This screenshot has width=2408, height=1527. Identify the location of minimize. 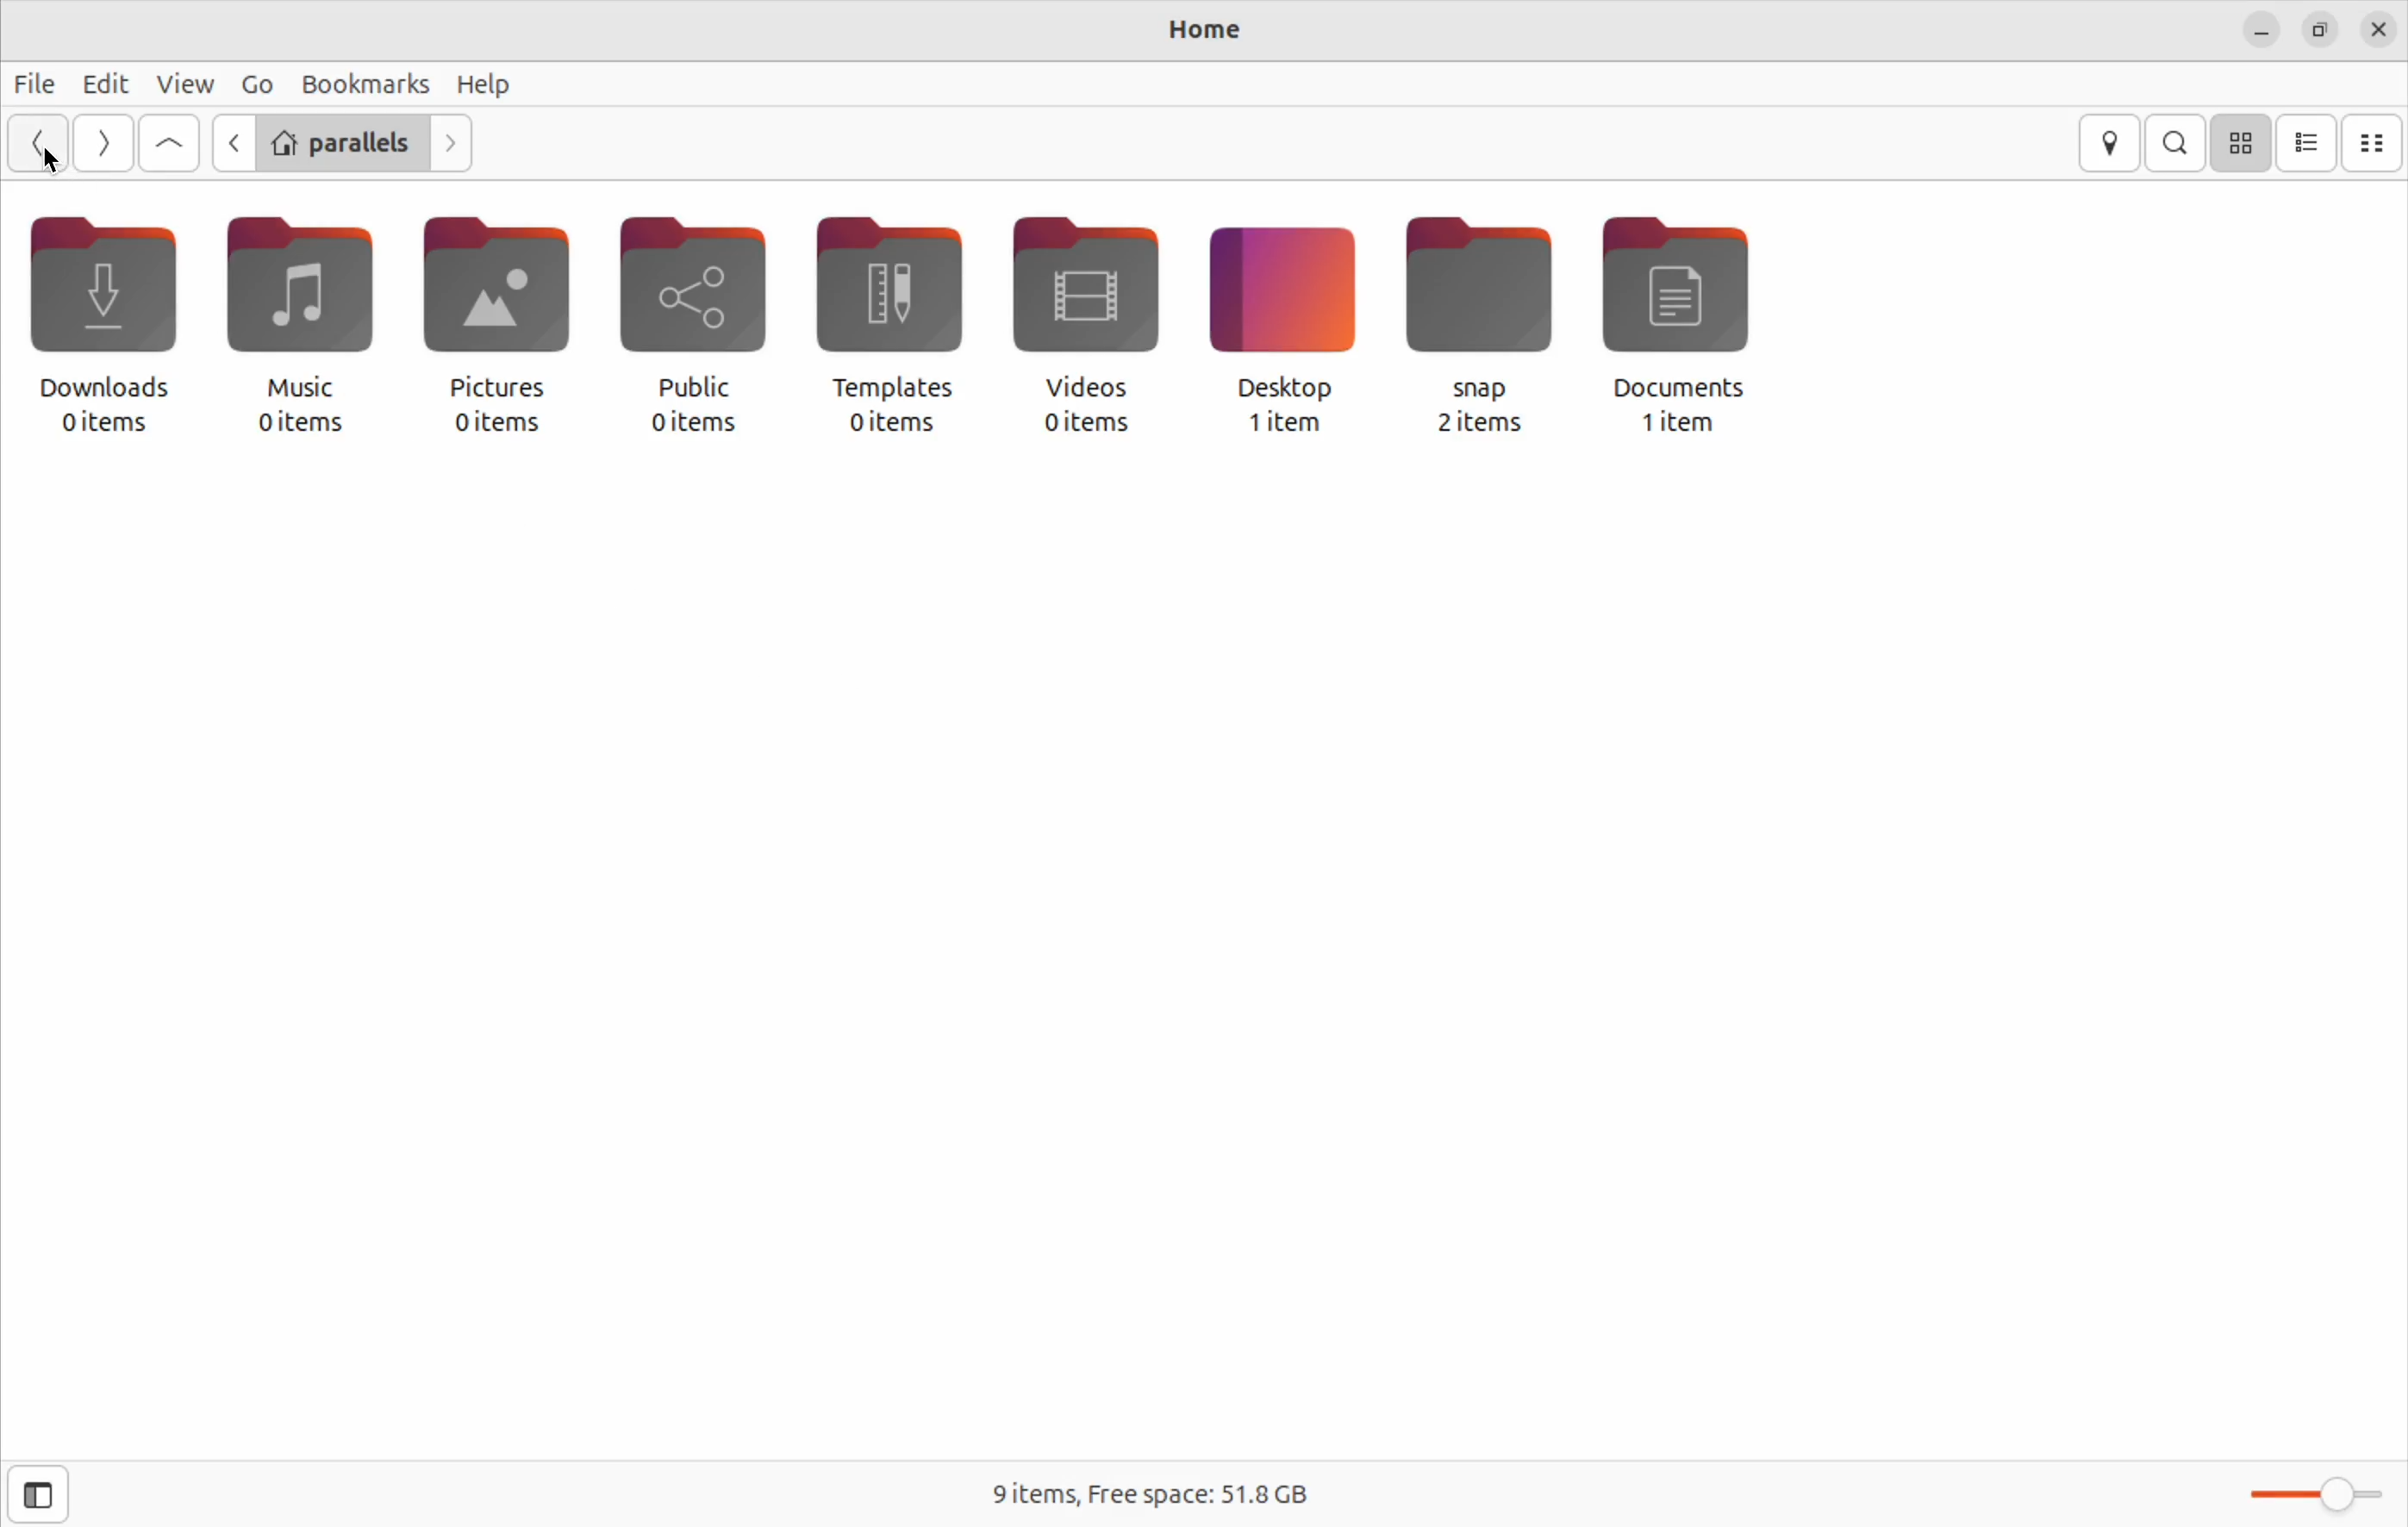
(2257, 29).